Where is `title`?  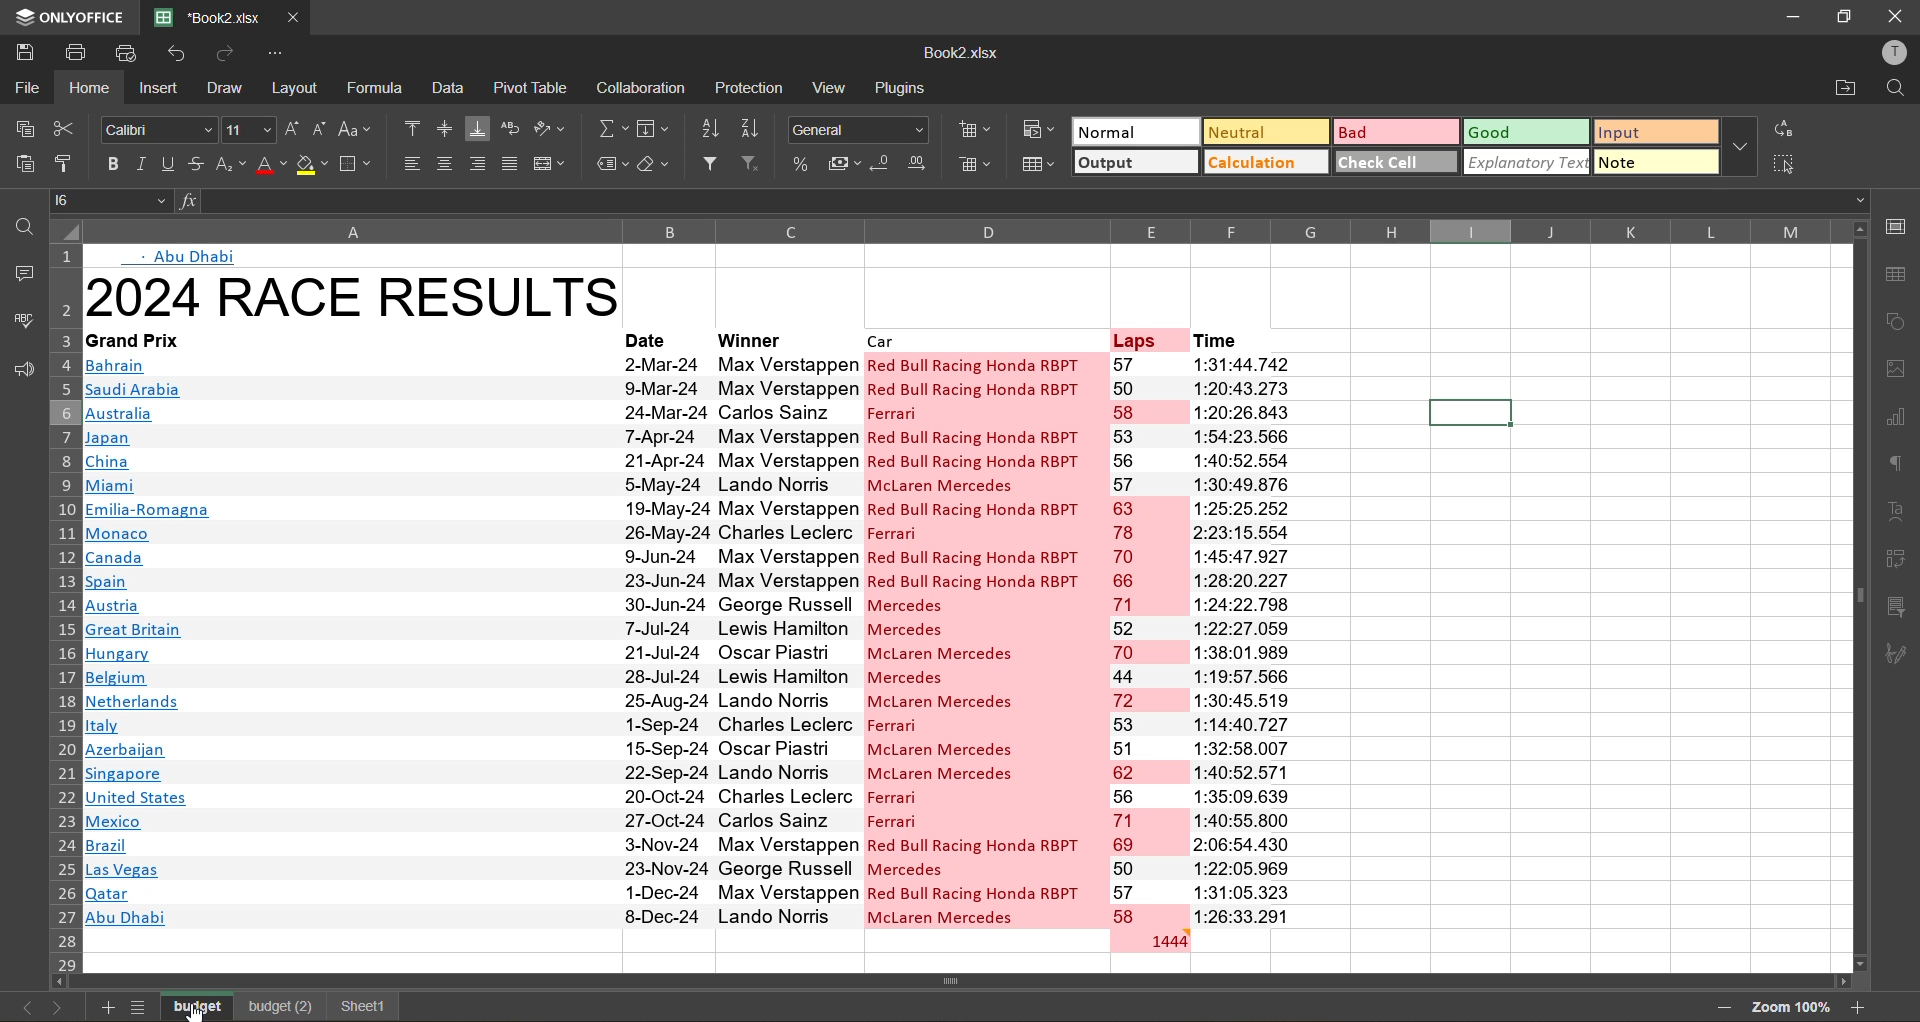 title is located at coordinates (354, 296).